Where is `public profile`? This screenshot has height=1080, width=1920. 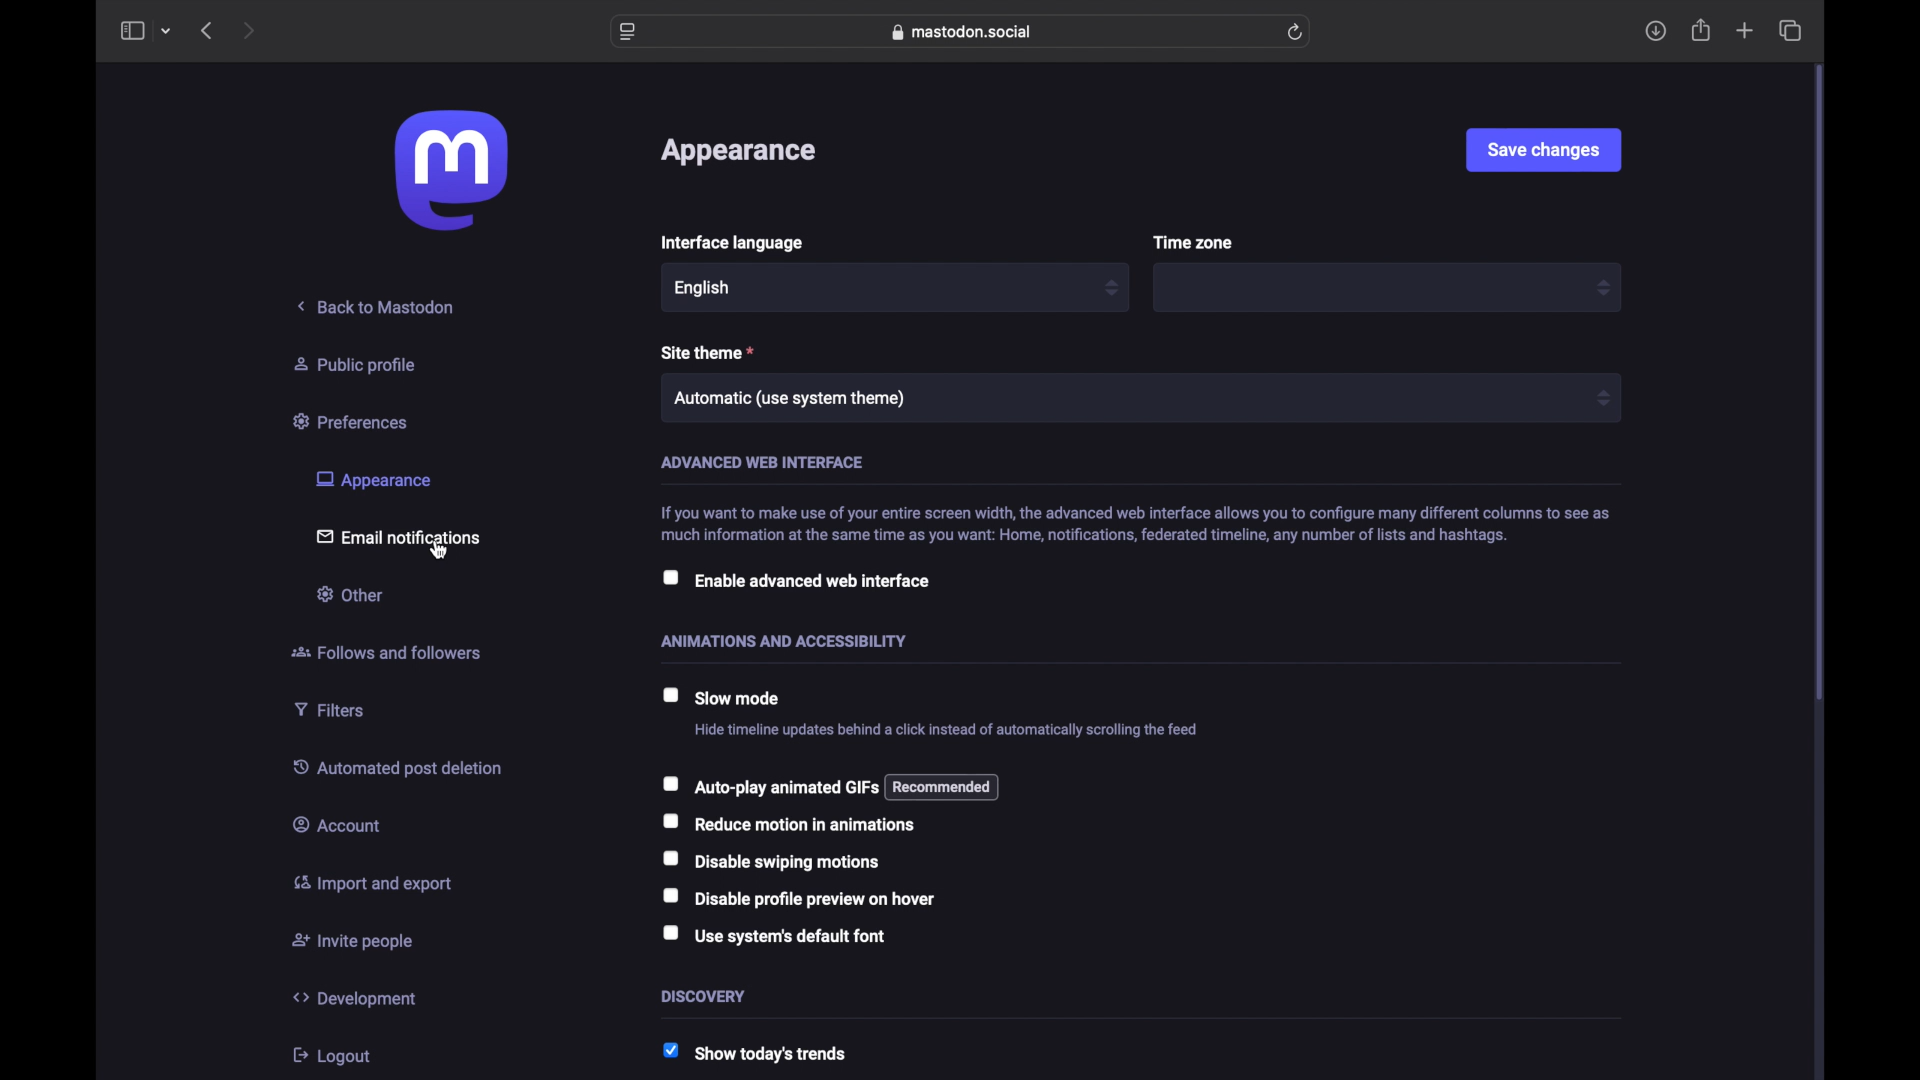 public profile is located at coordinates (355, 364).